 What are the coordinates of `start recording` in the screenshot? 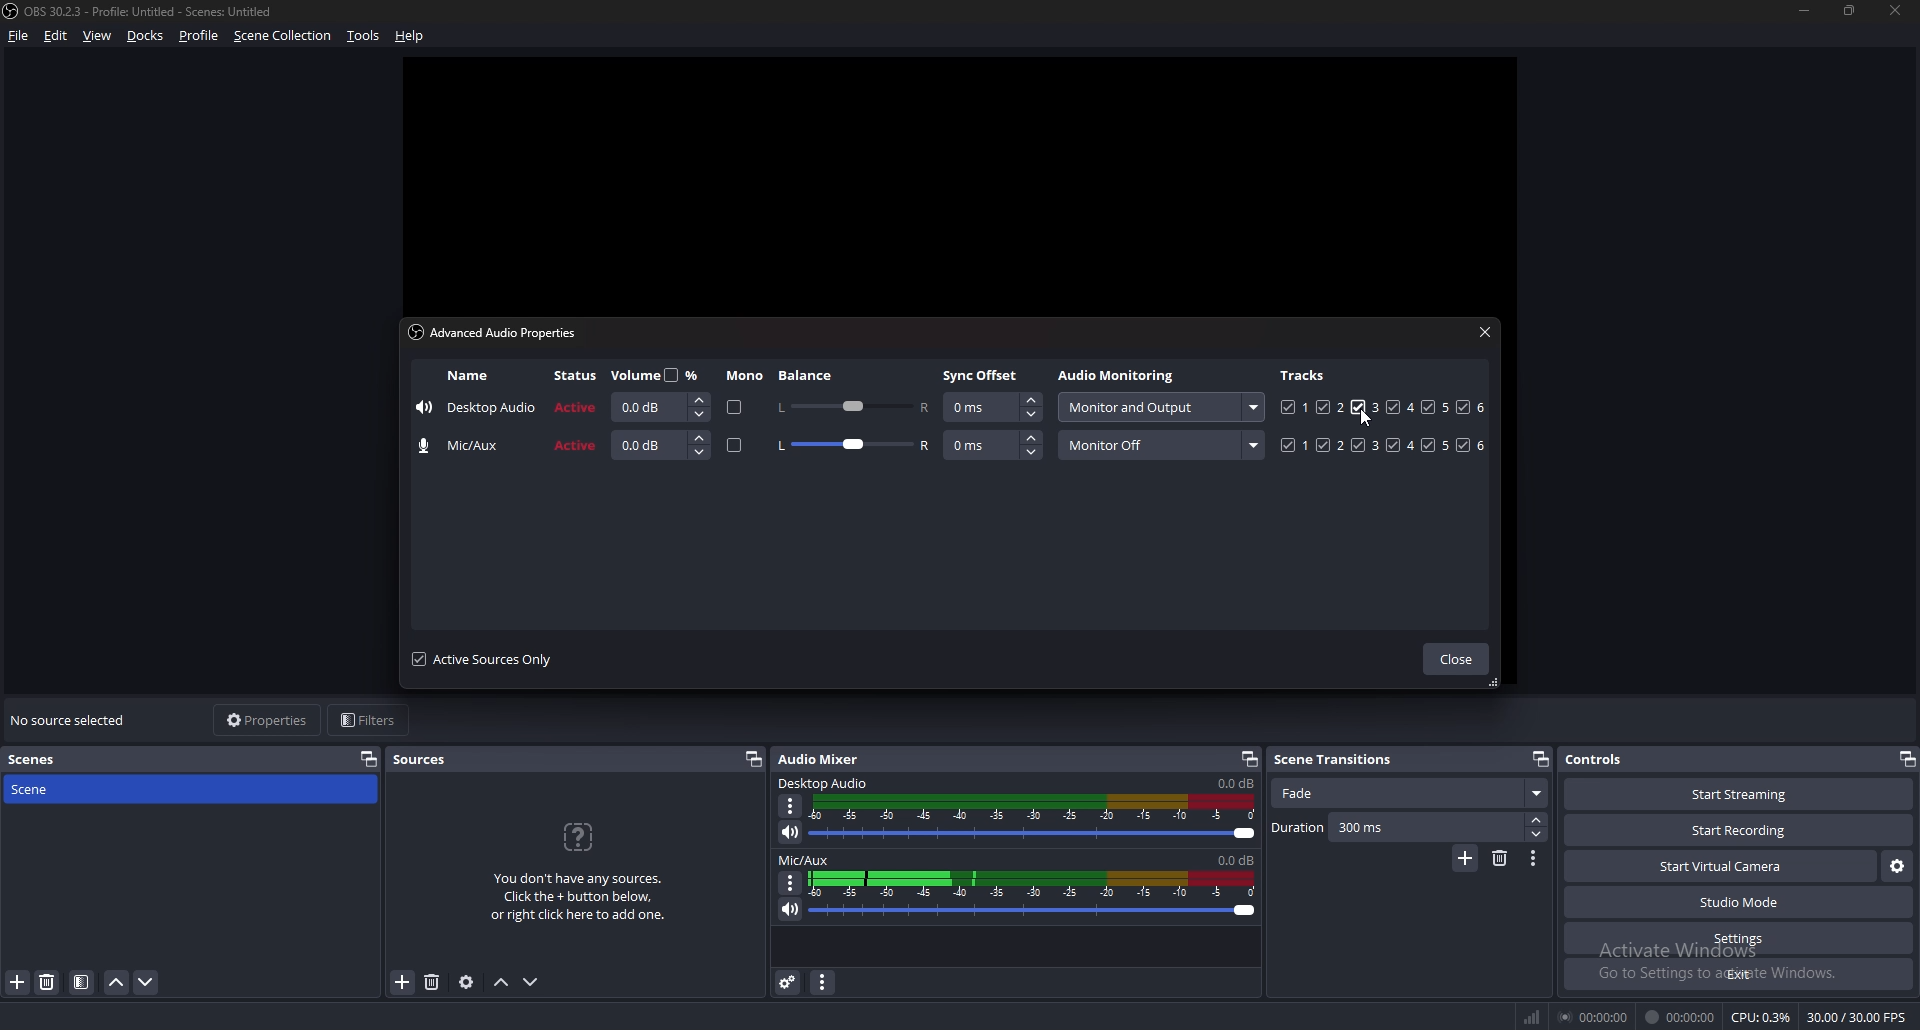 It's located at (1741, 830).